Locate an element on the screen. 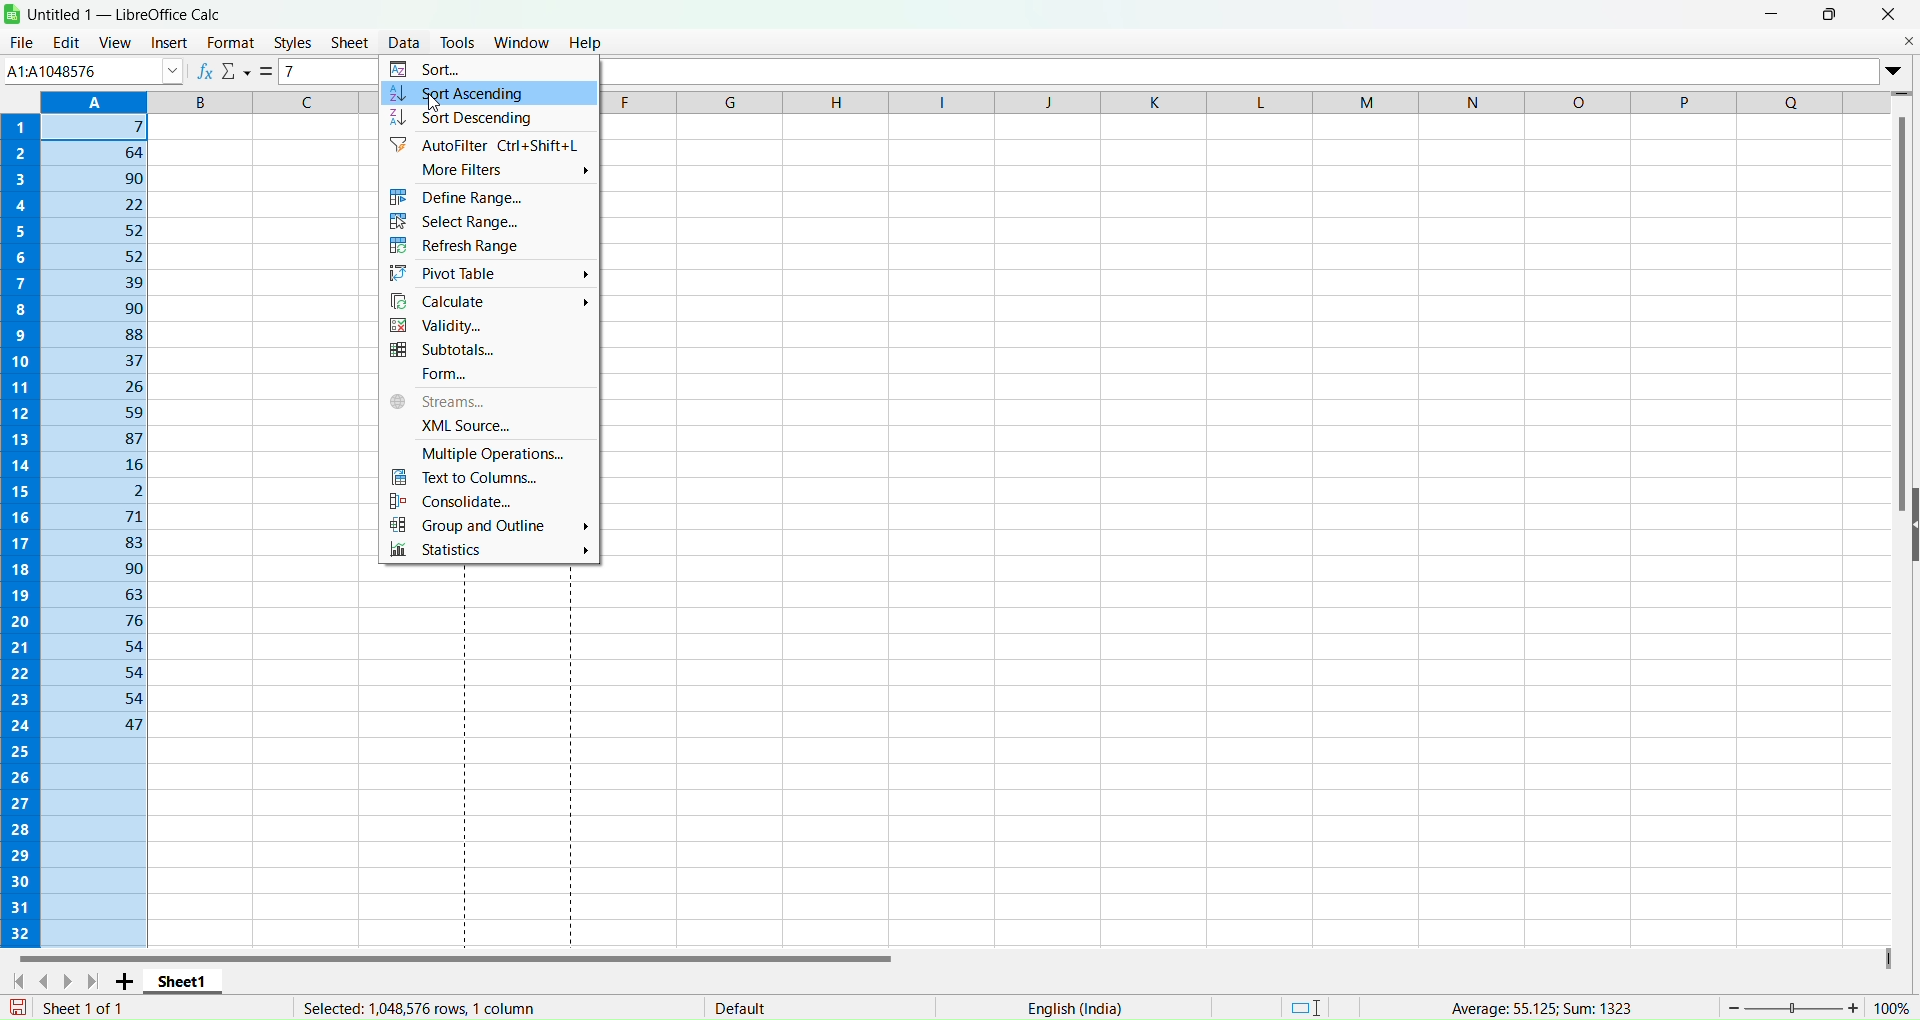  Close is located at coordinates (1888, 14).